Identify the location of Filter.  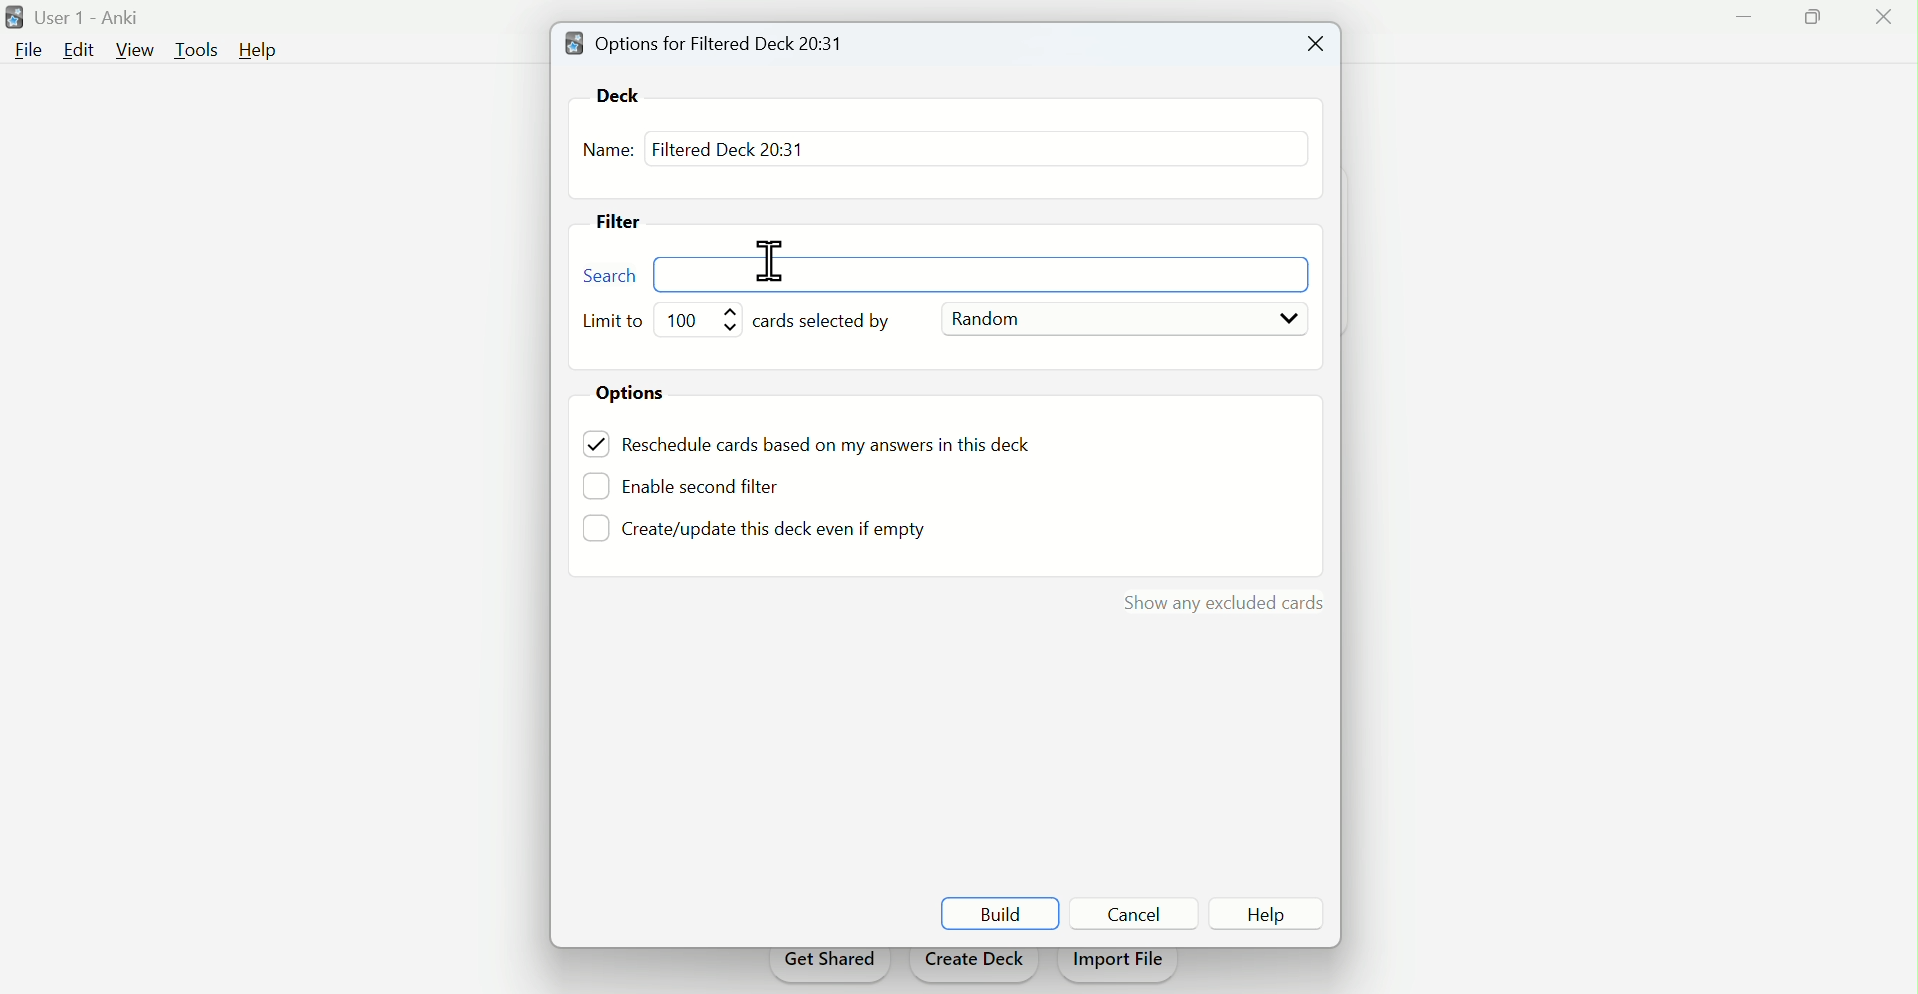
(627, 224).